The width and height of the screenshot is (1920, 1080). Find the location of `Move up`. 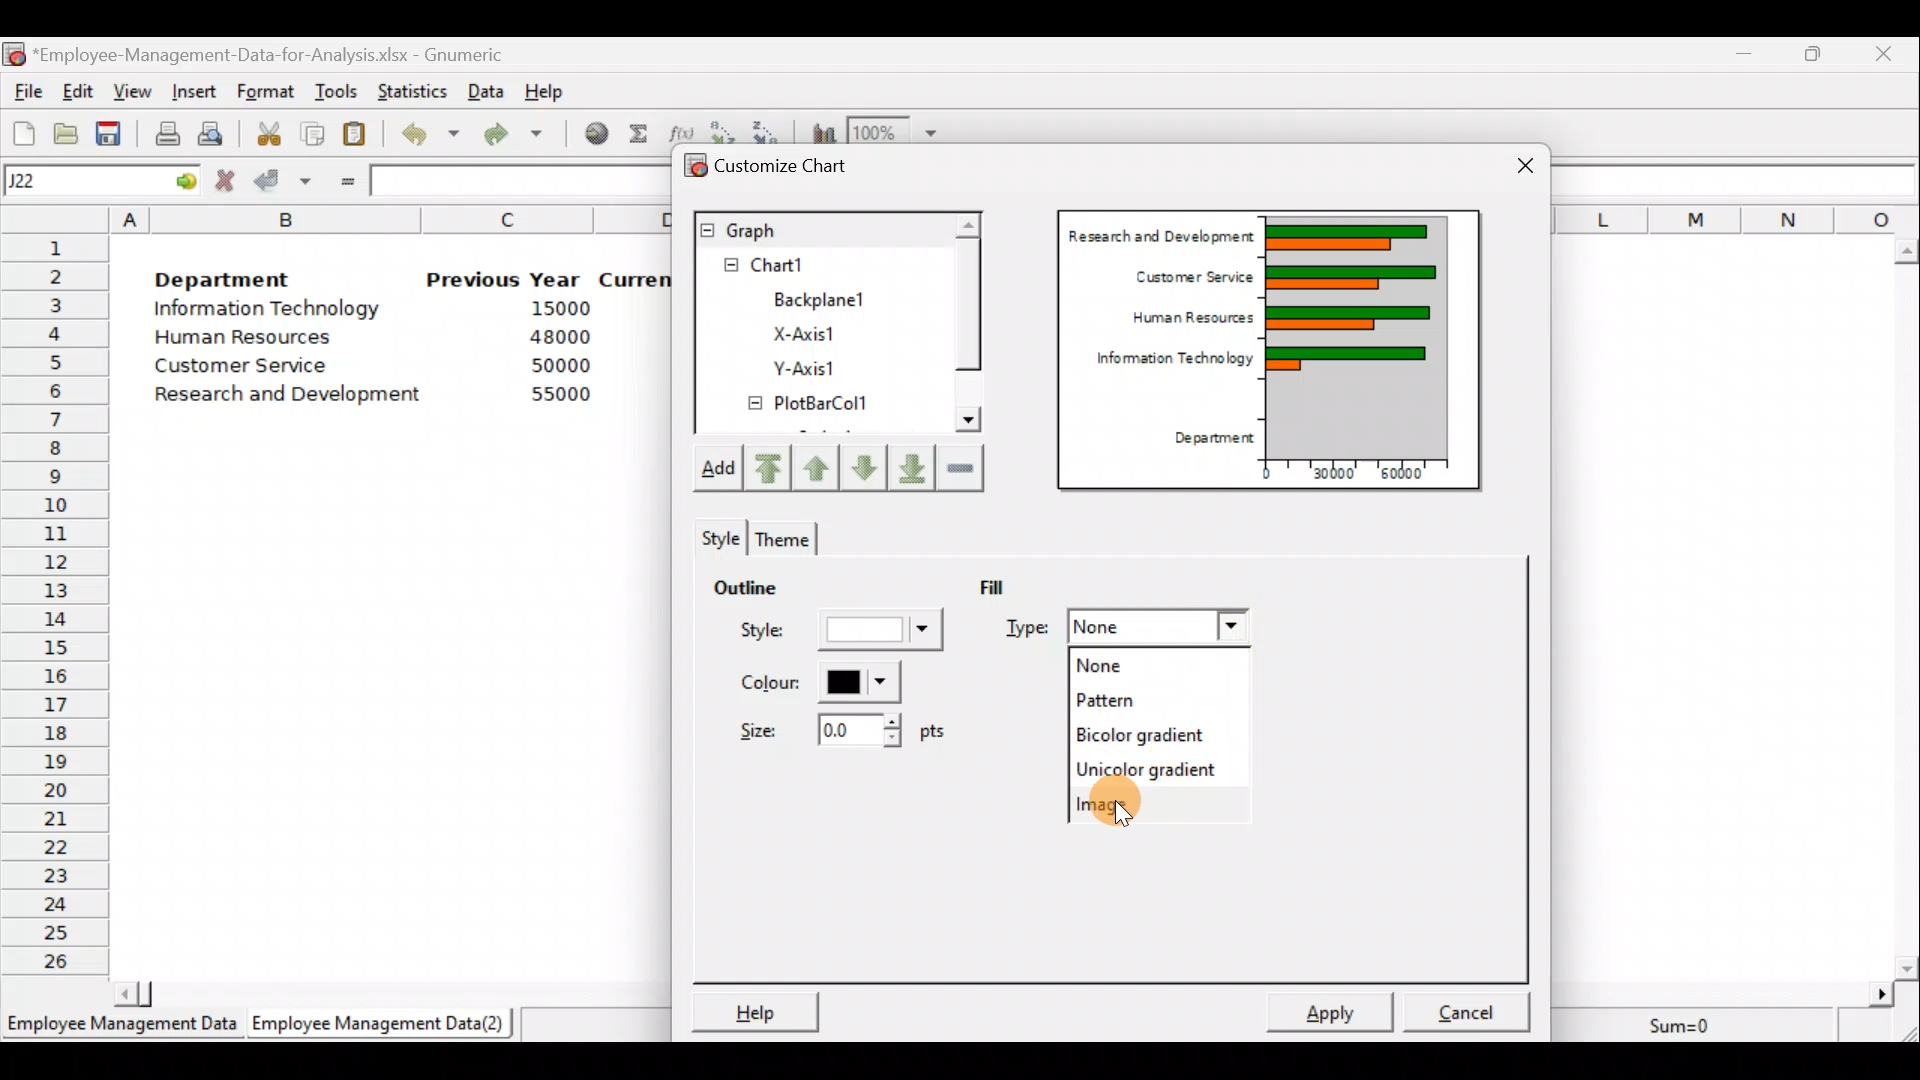

Move up is located at coordinates (860, 466).